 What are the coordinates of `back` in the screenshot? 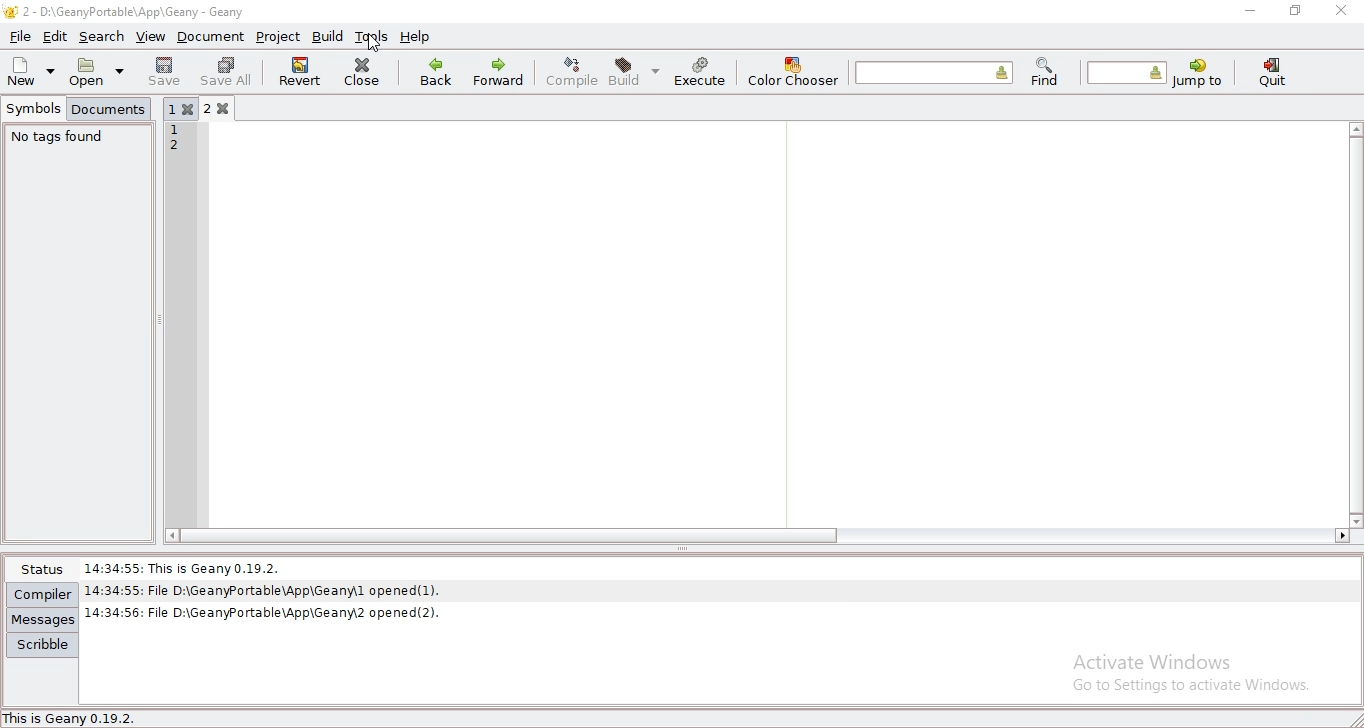 It's located at (436, 72).